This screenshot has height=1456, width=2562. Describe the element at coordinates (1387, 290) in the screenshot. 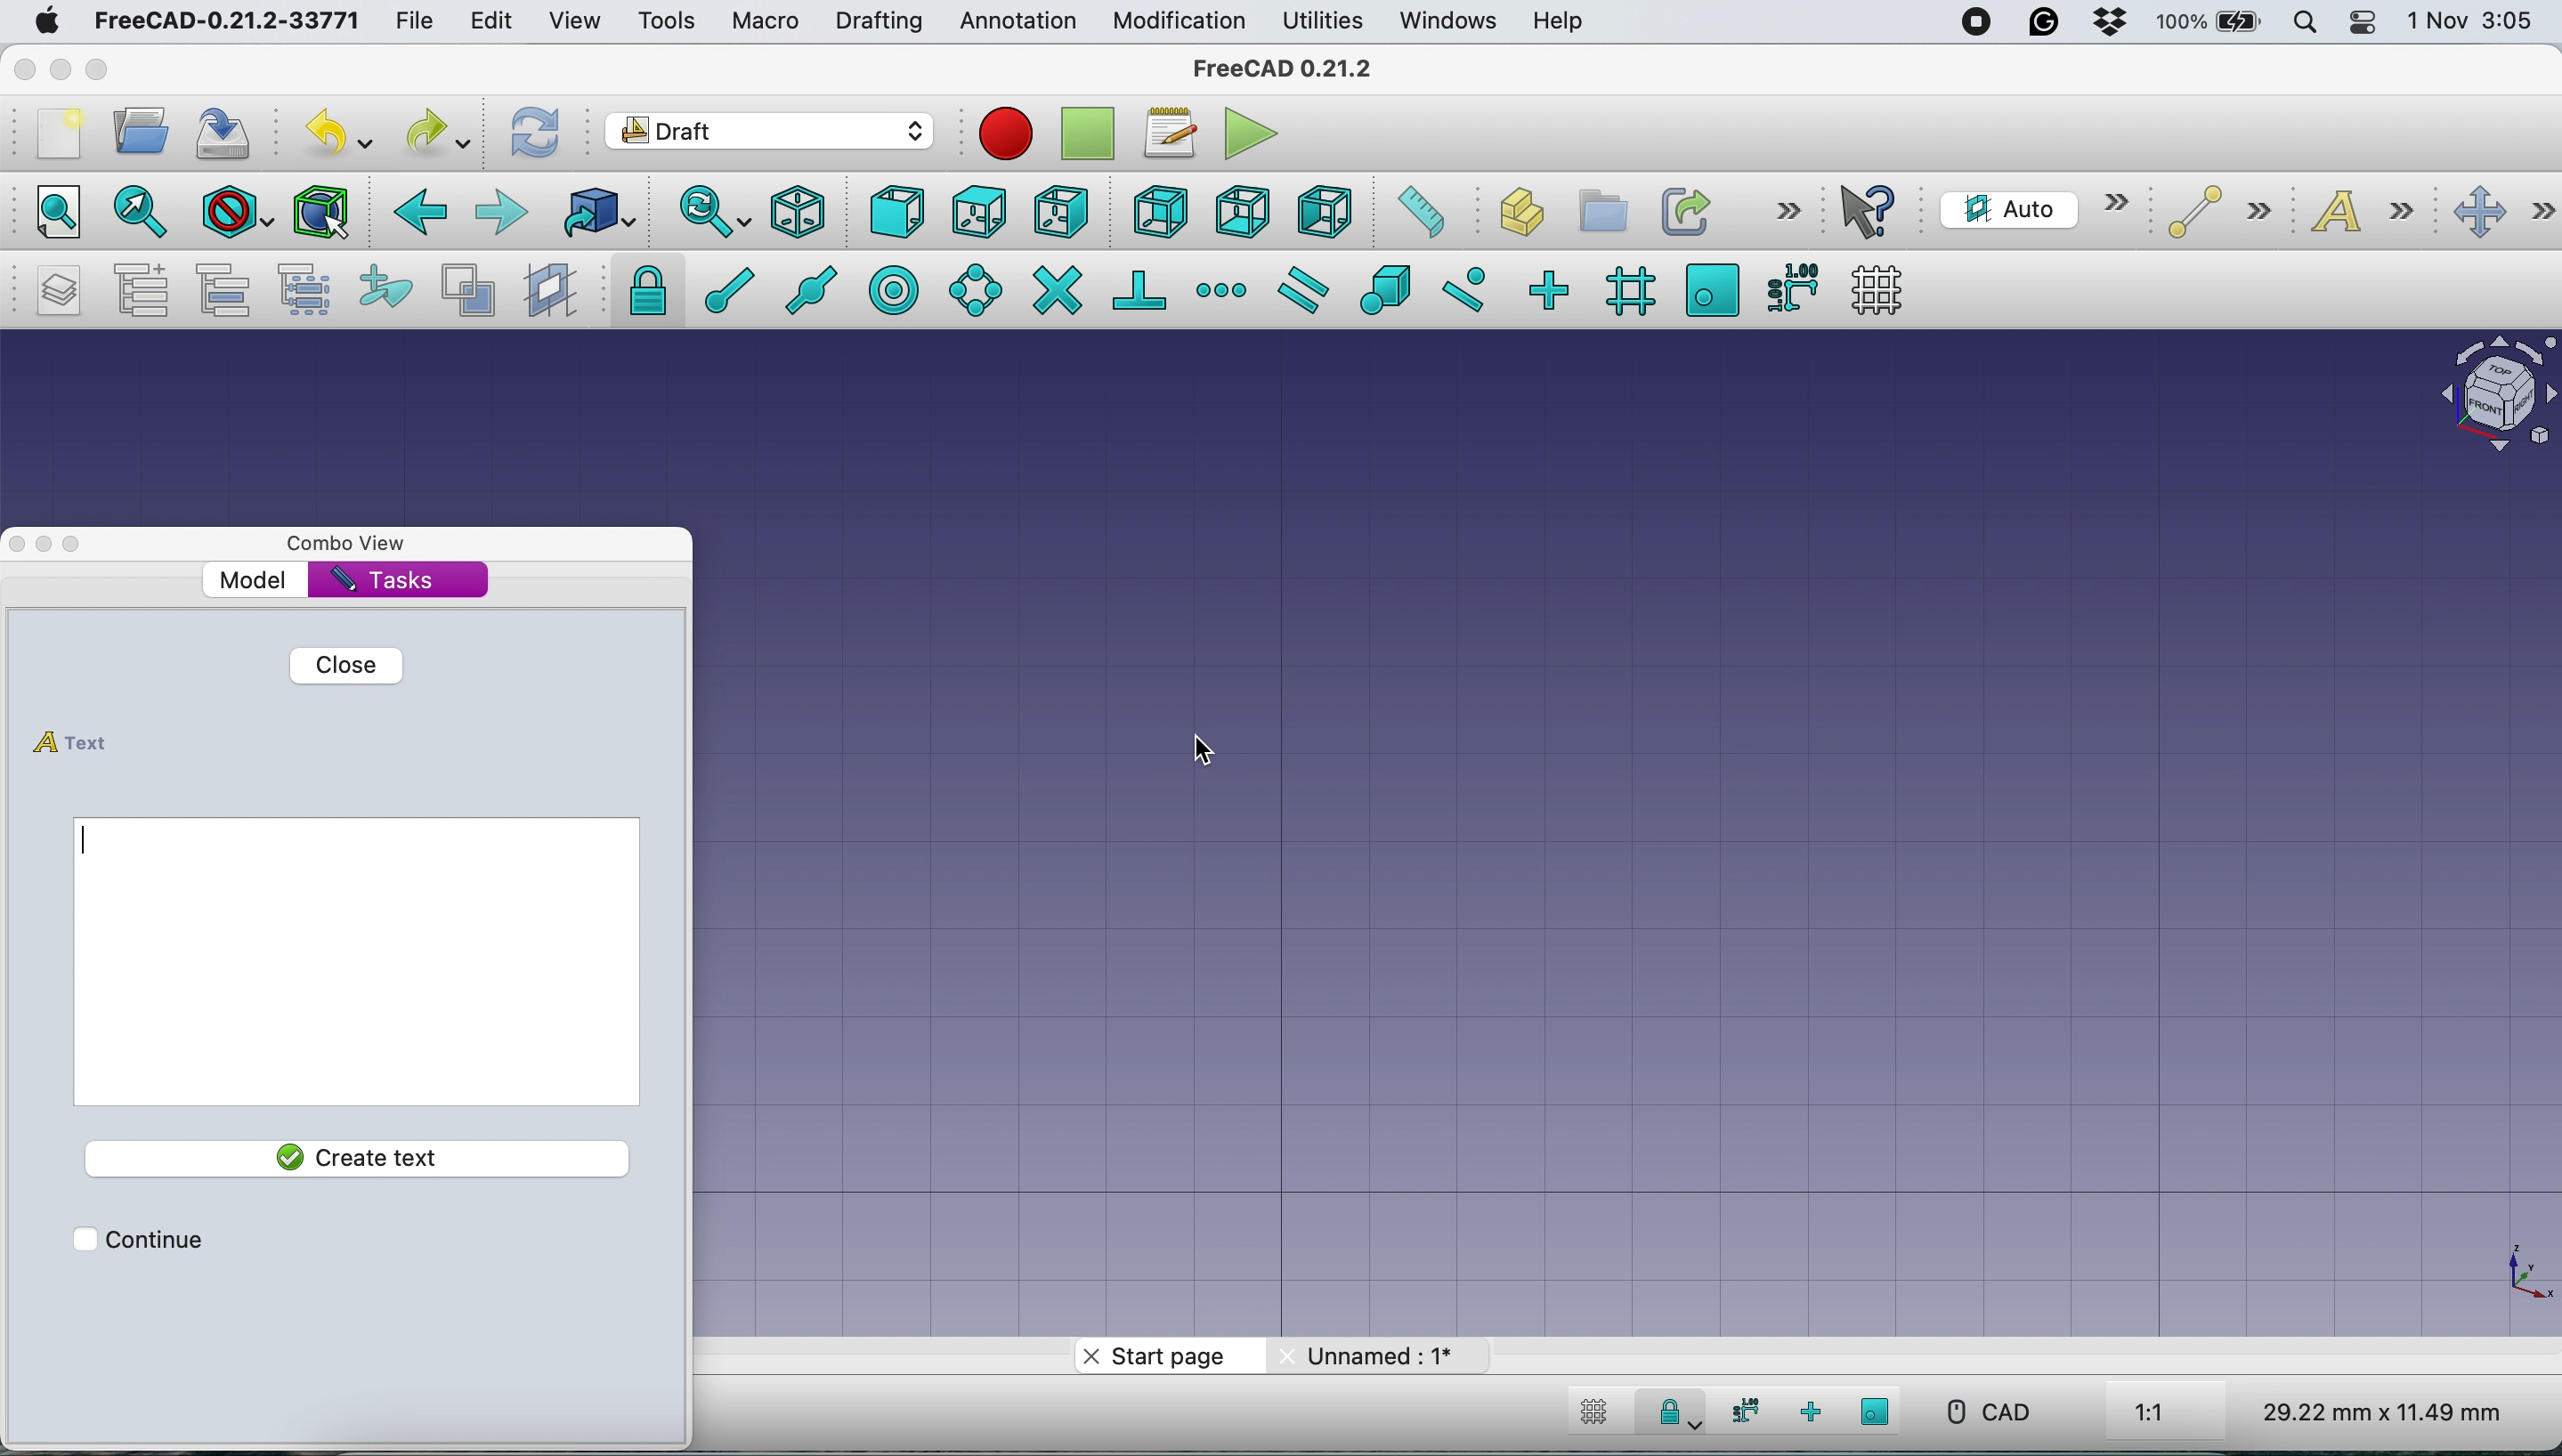

I see `snap special` at that location.